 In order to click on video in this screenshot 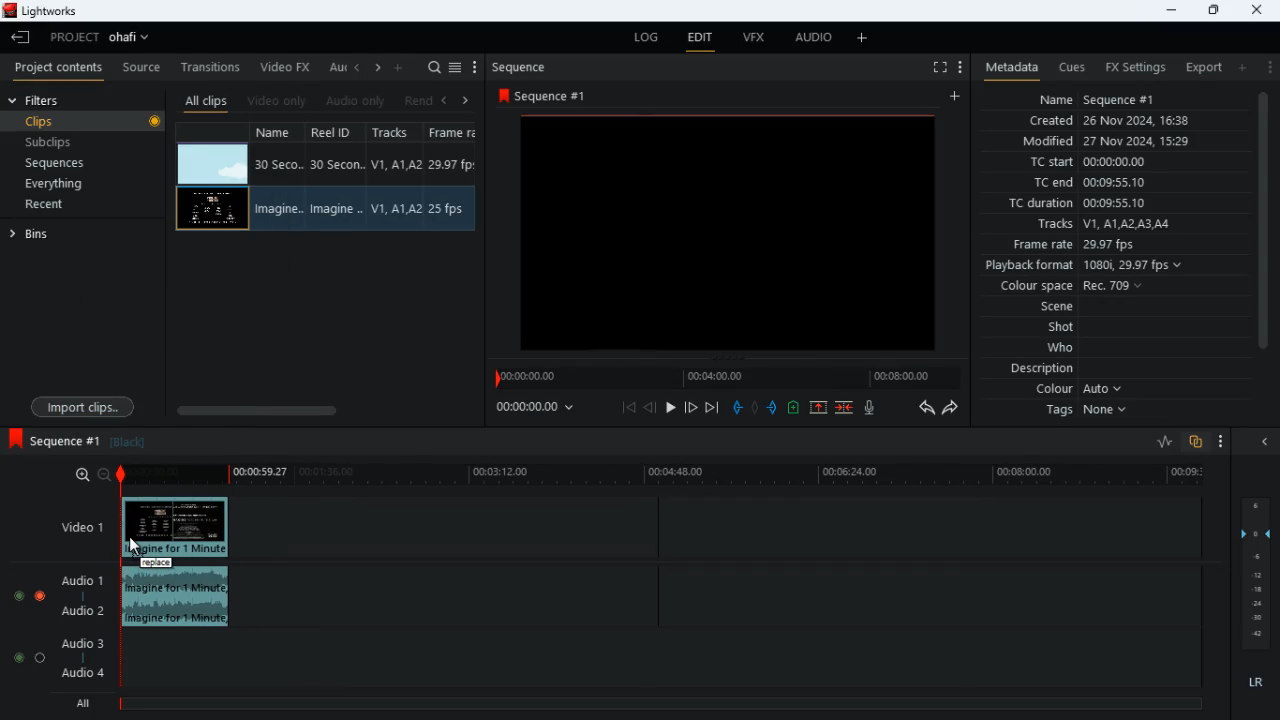, I will do `click(178, 528)`.